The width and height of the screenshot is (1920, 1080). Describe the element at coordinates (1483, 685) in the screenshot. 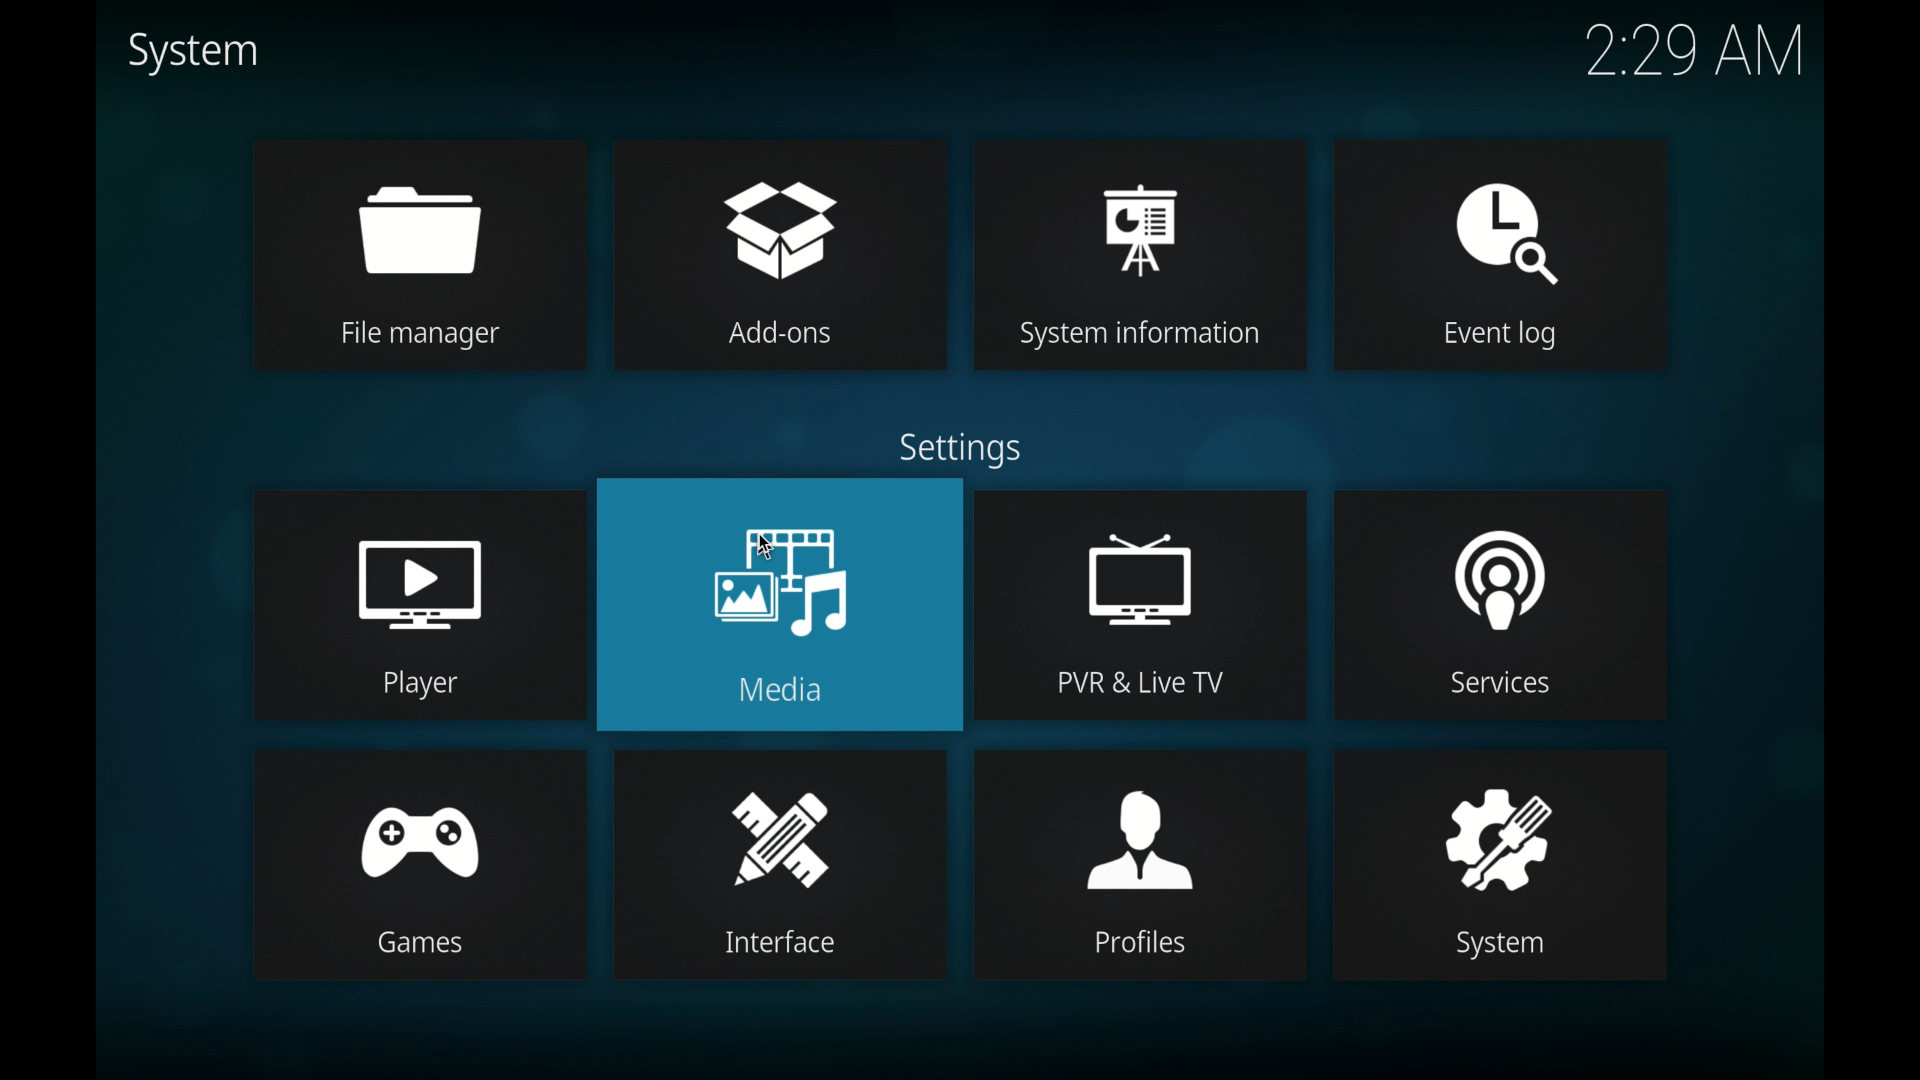

I see ` Services` at that location.